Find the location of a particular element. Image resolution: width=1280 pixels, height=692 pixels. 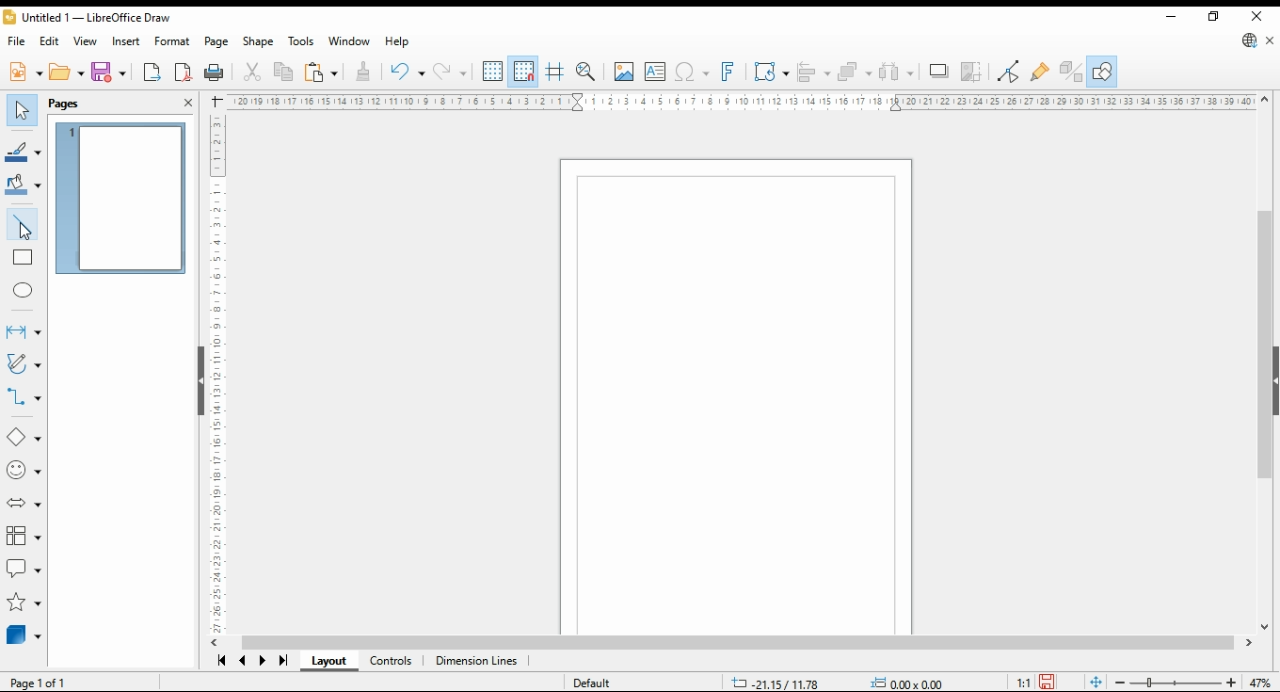

scroll bar is located at coordinates (1259, 367).